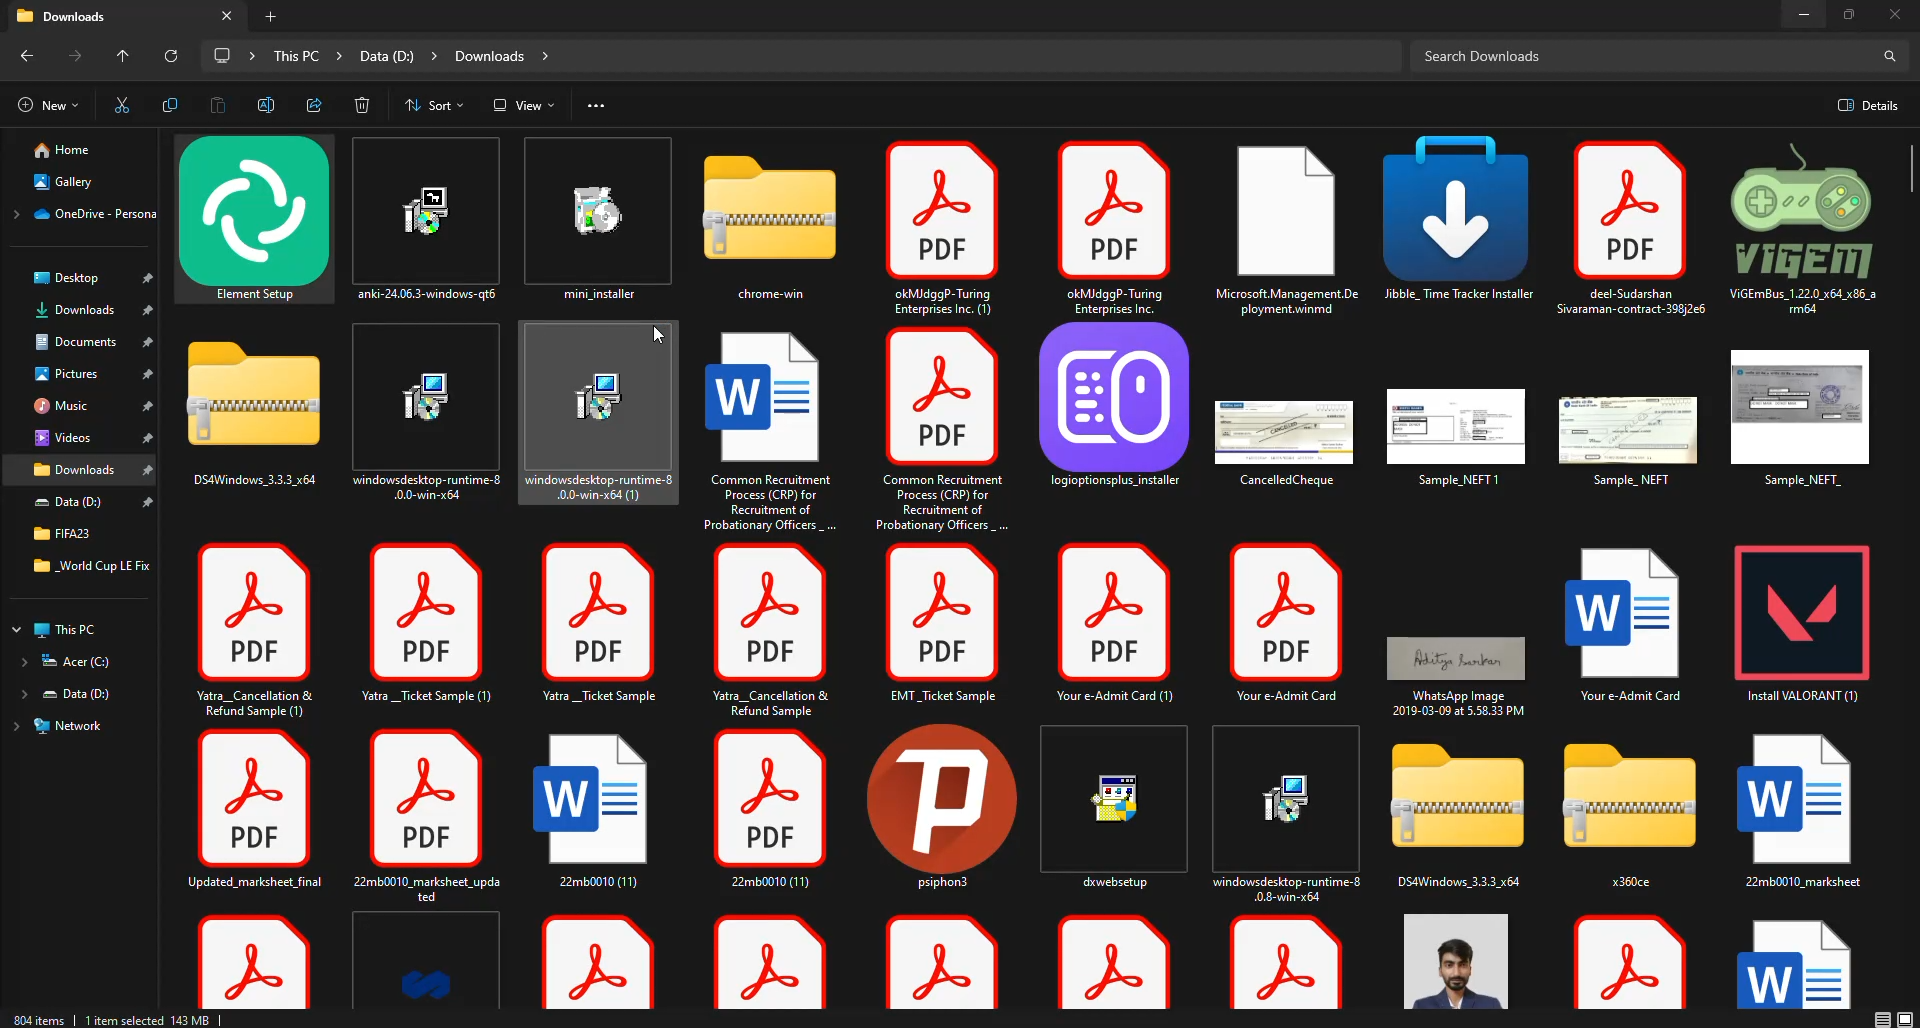  What do you see at coordinates (427, 414) in the screenshot?
I see `file` at bounding box center [427, 414].